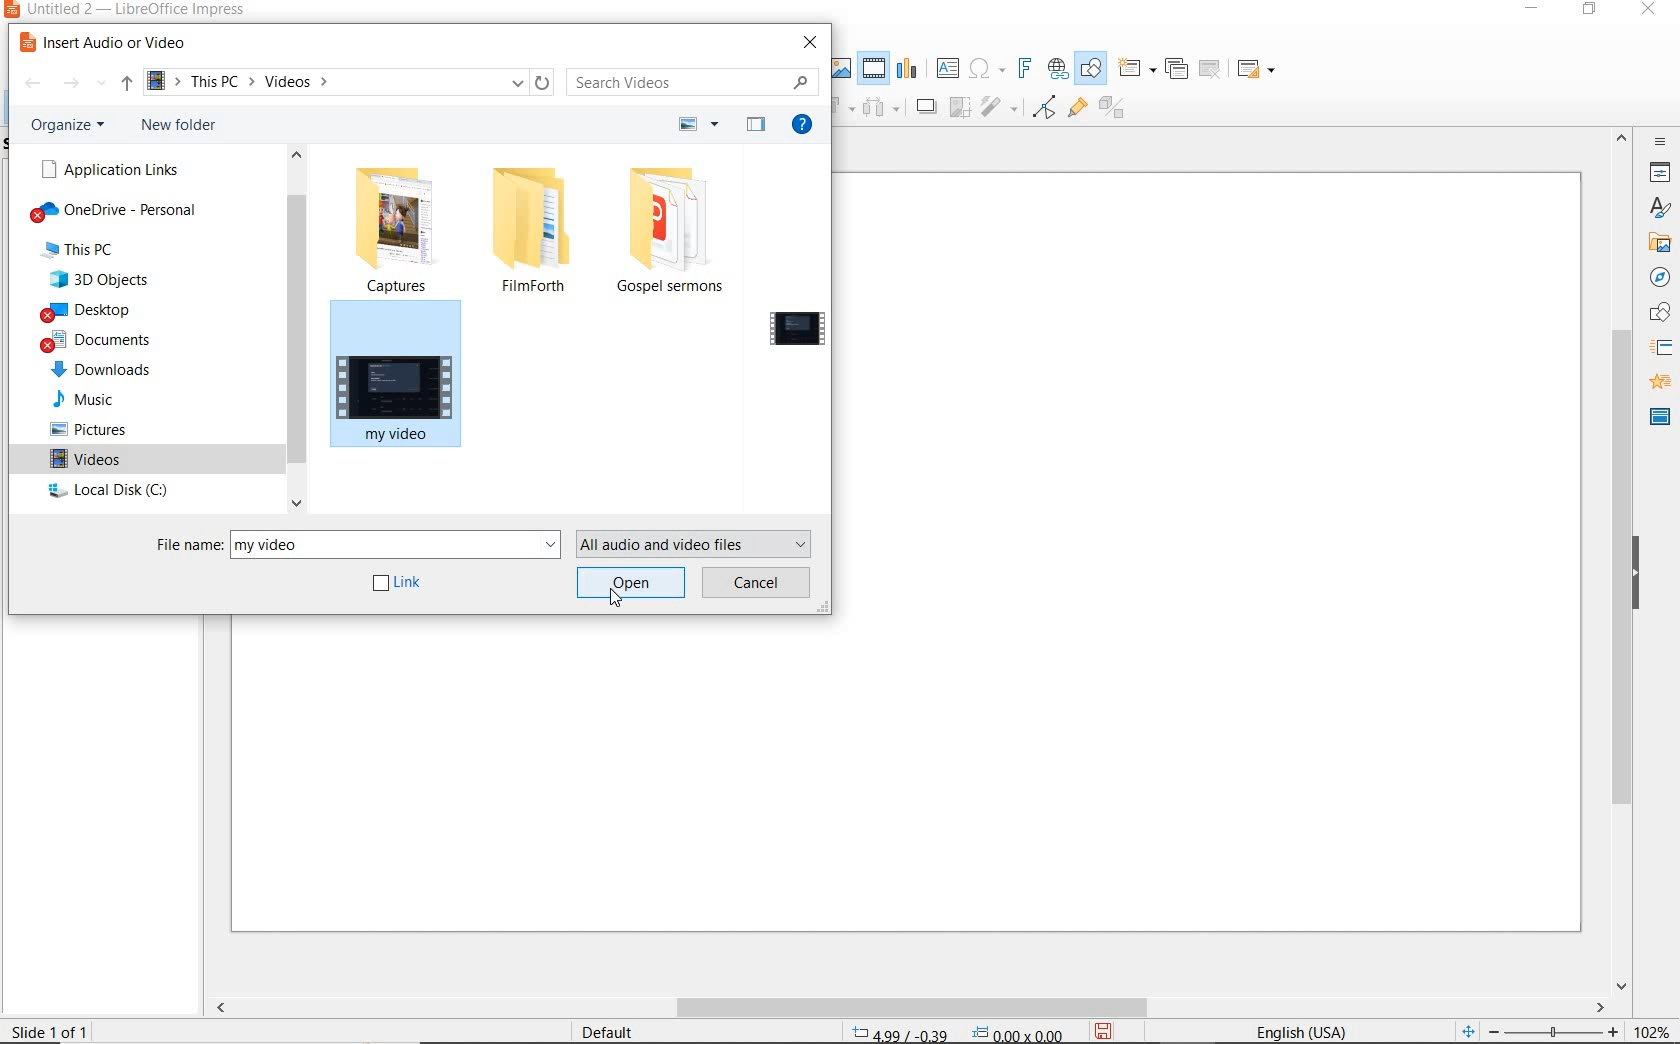 The width and height of the screenshot is (1680, 1044). What do you see at coordinates (987, 69) in the screenshot?
I see `INSERT SPECIAL CHARACTERS` at bounding box center [987, 69].